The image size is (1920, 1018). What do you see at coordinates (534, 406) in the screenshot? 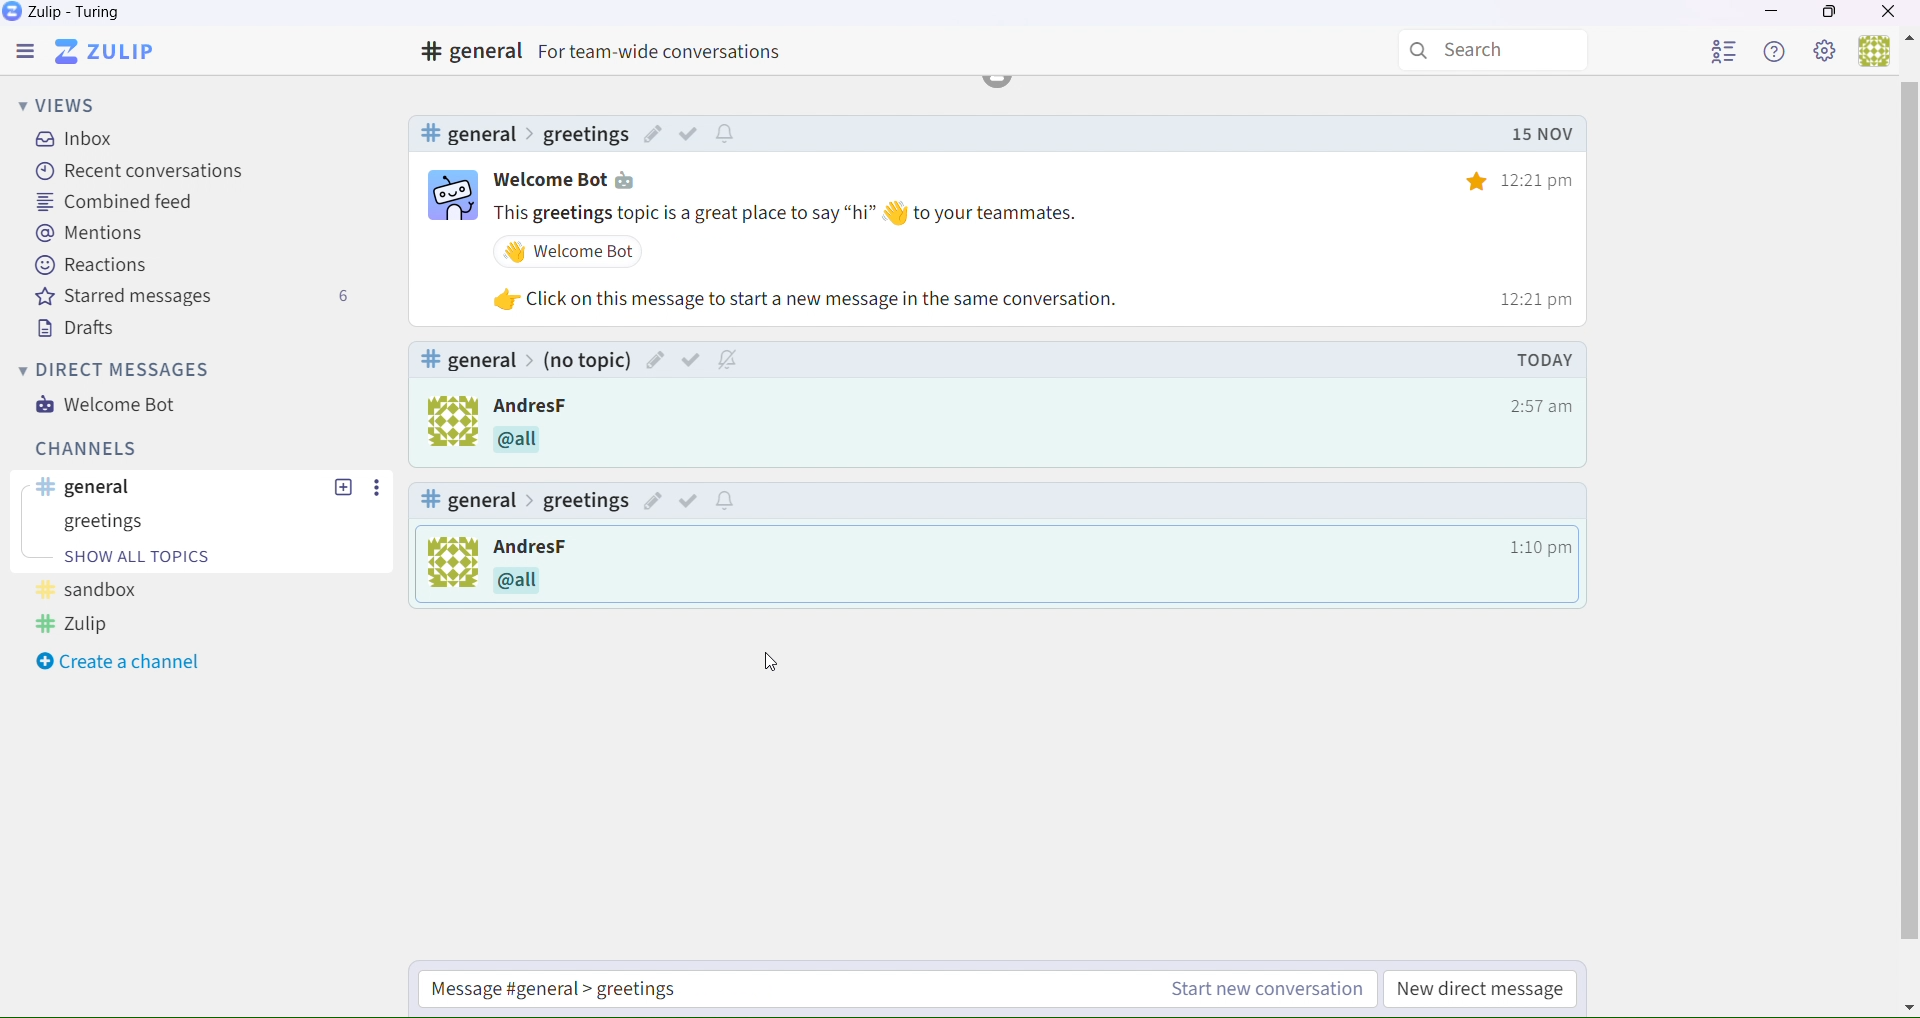
I see `` at bounding box center [534, 406].